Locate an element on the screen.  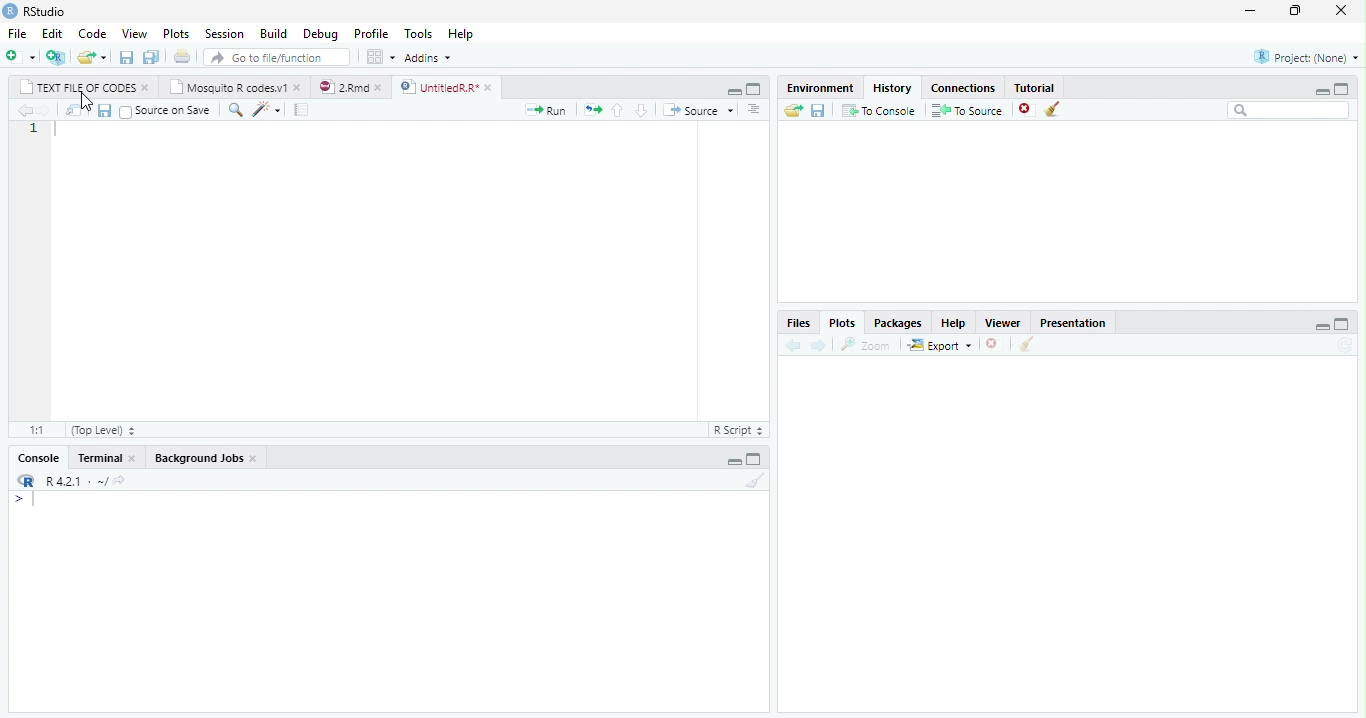
open an existing file is located at coordinates (91, 56).